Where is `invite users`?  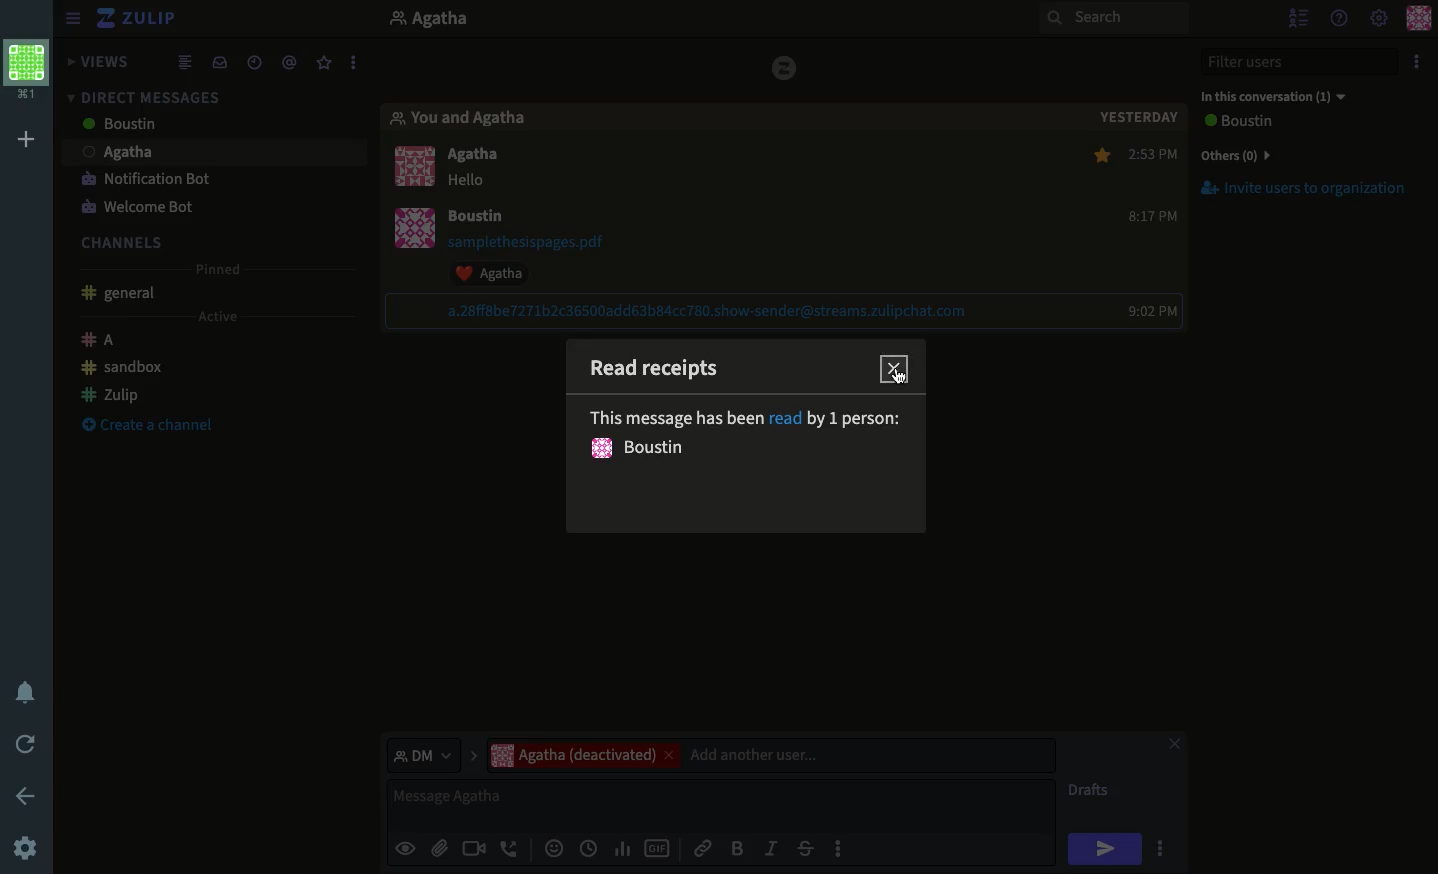 invite users is located at coordinates (1309, 196).